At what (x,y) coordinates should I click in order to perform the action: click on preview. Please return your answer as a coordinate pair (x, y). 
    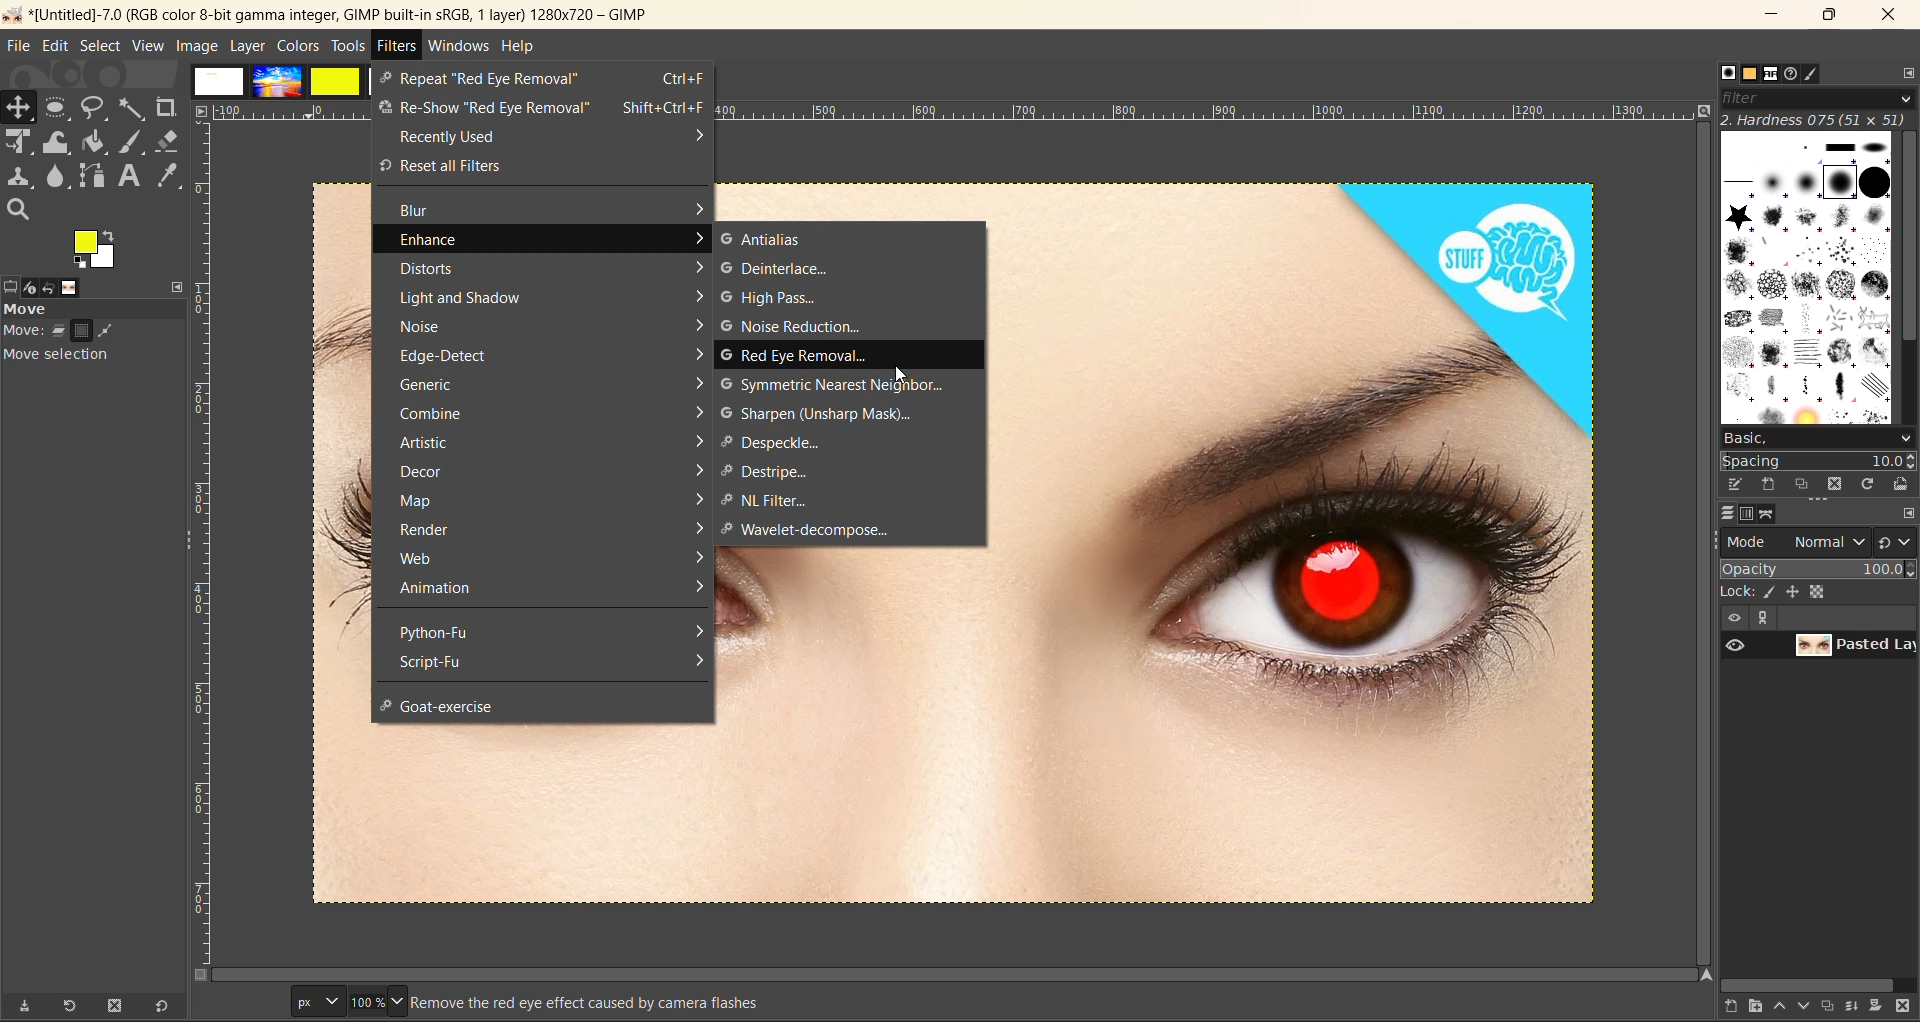
    Looking at the image, I should click on (1735, 644).